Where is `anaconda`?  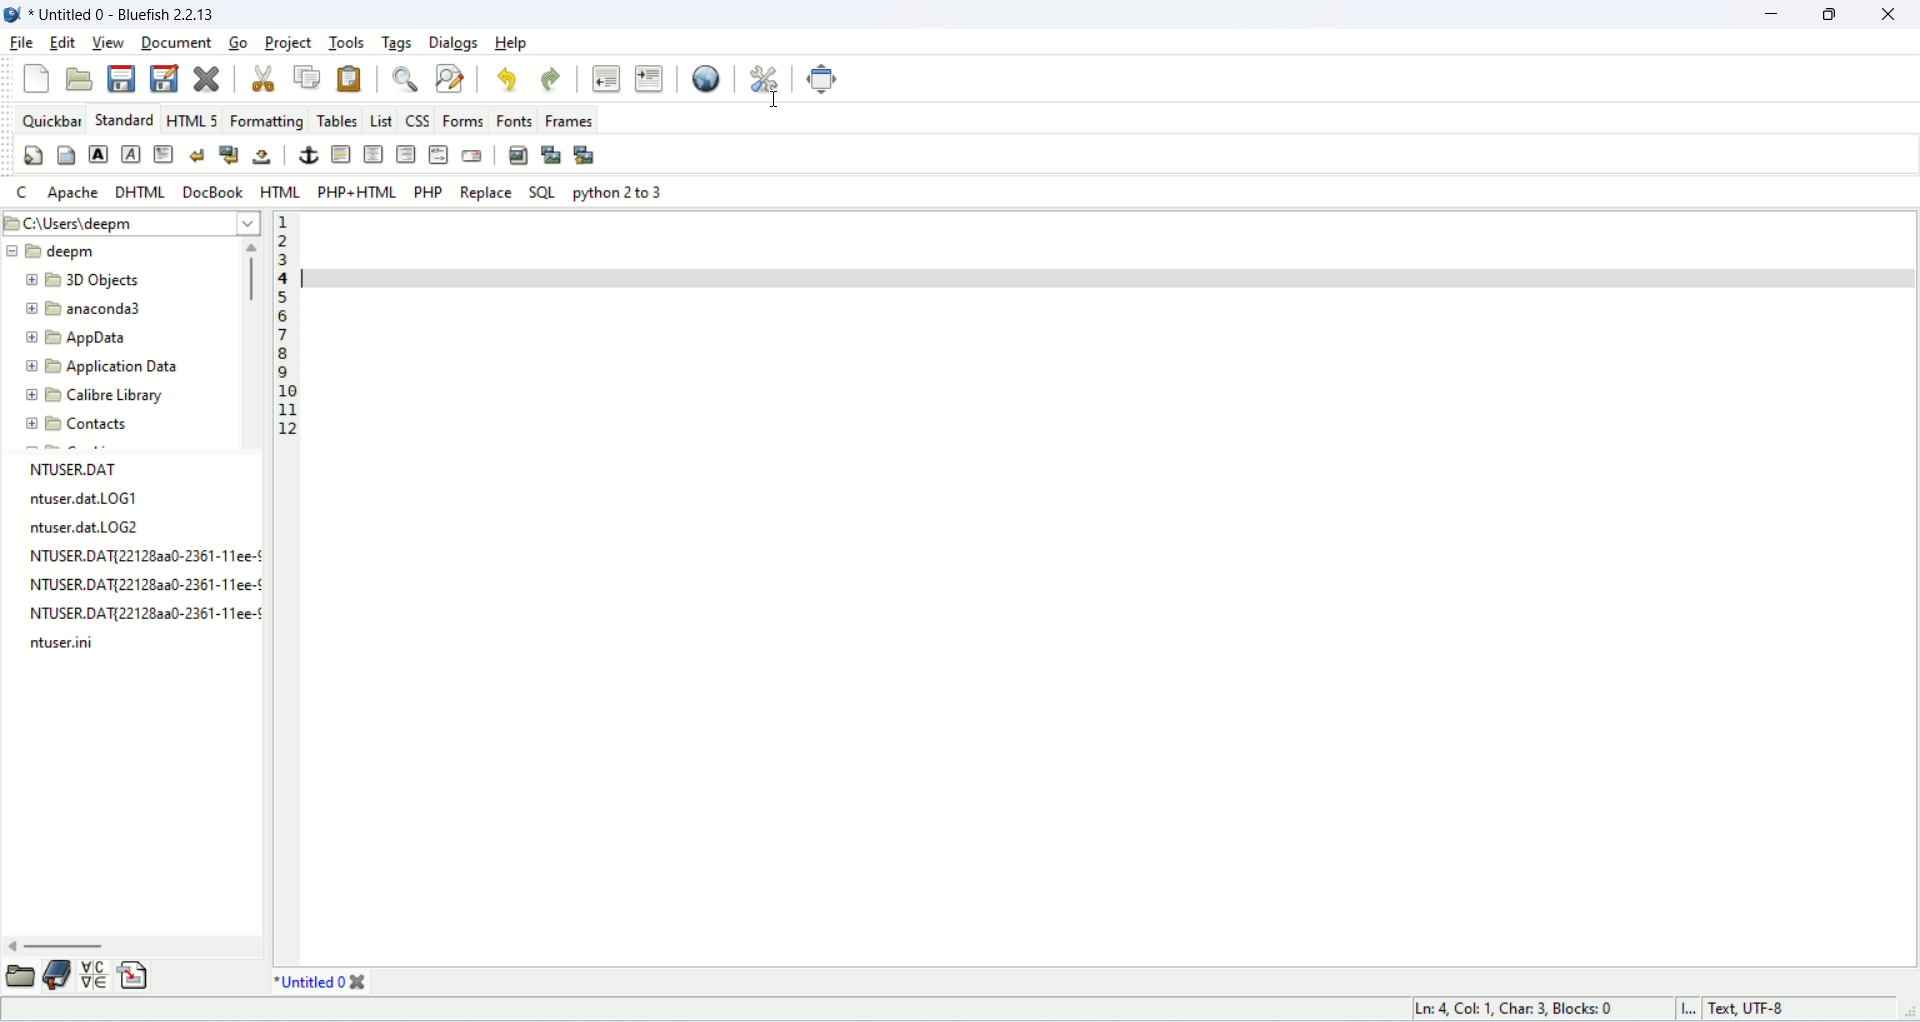 anaconda is located at coordinates (90, 309).